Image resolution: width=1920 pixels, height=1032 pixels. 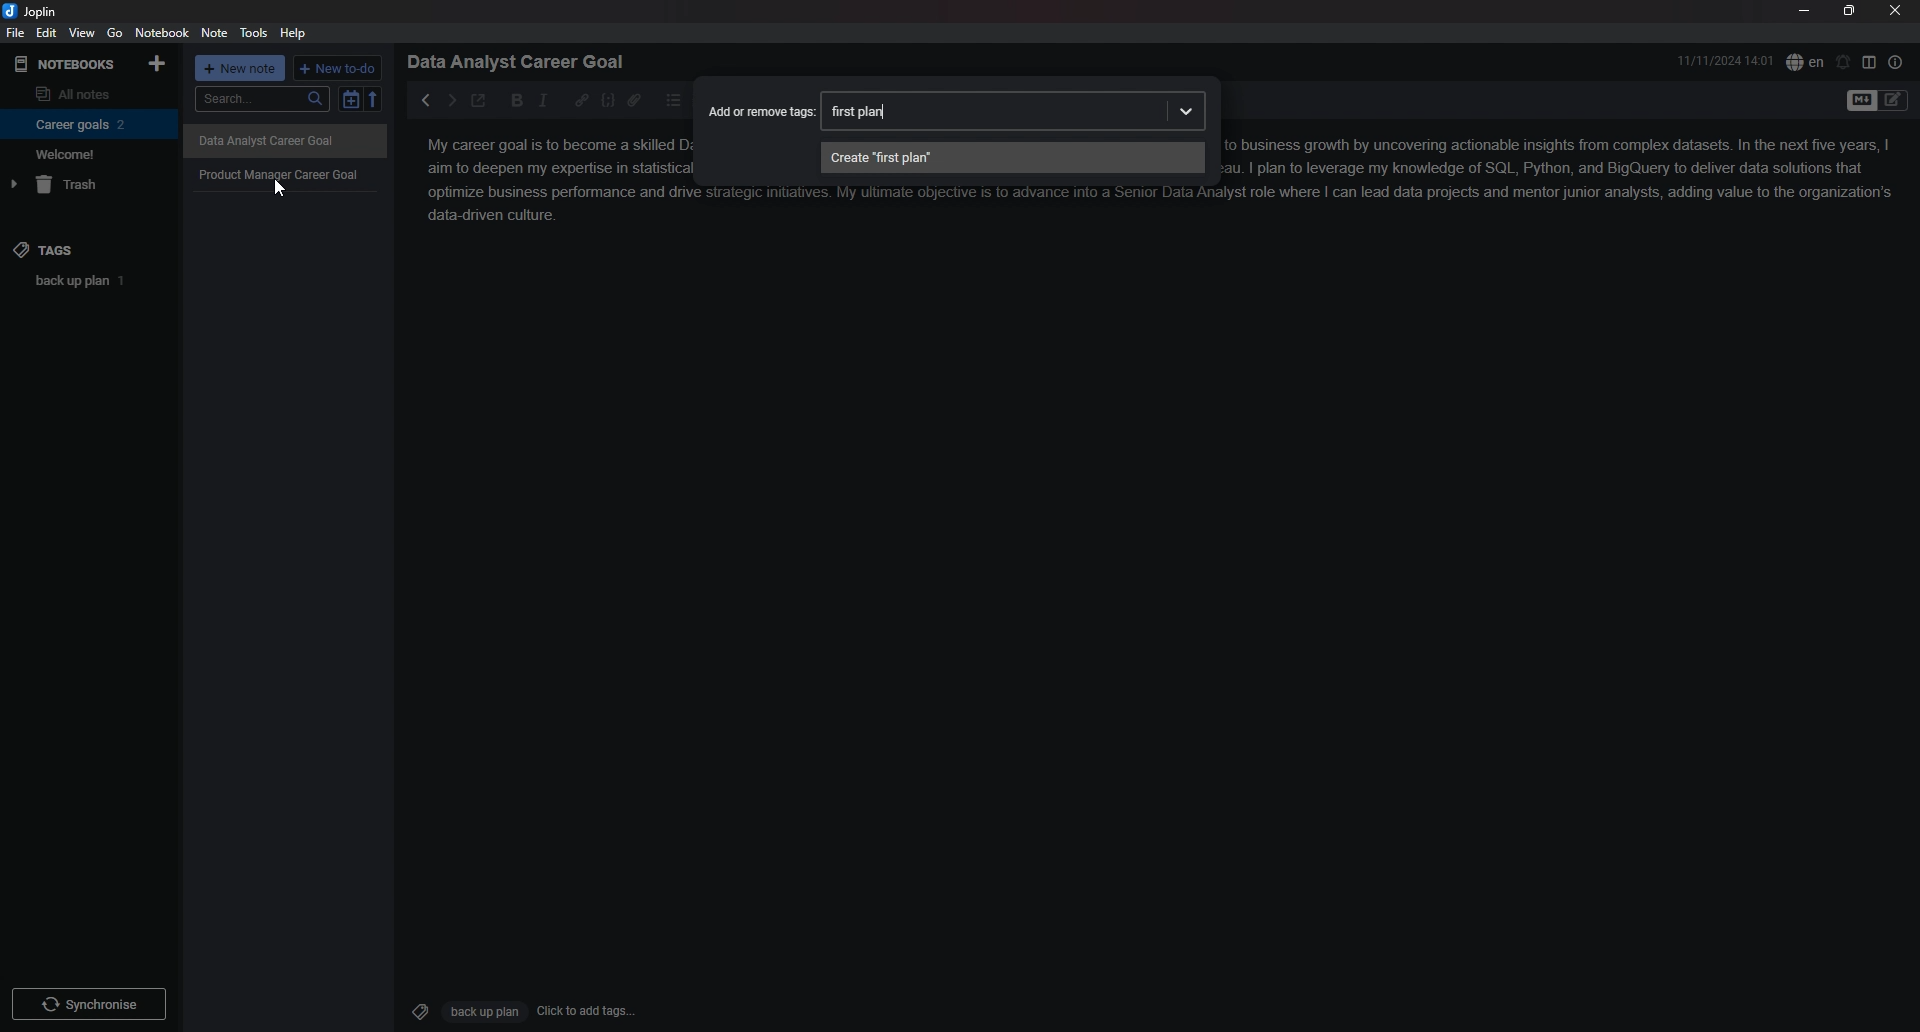 I want to click on reverse sort order, so click(x=374, y=98).